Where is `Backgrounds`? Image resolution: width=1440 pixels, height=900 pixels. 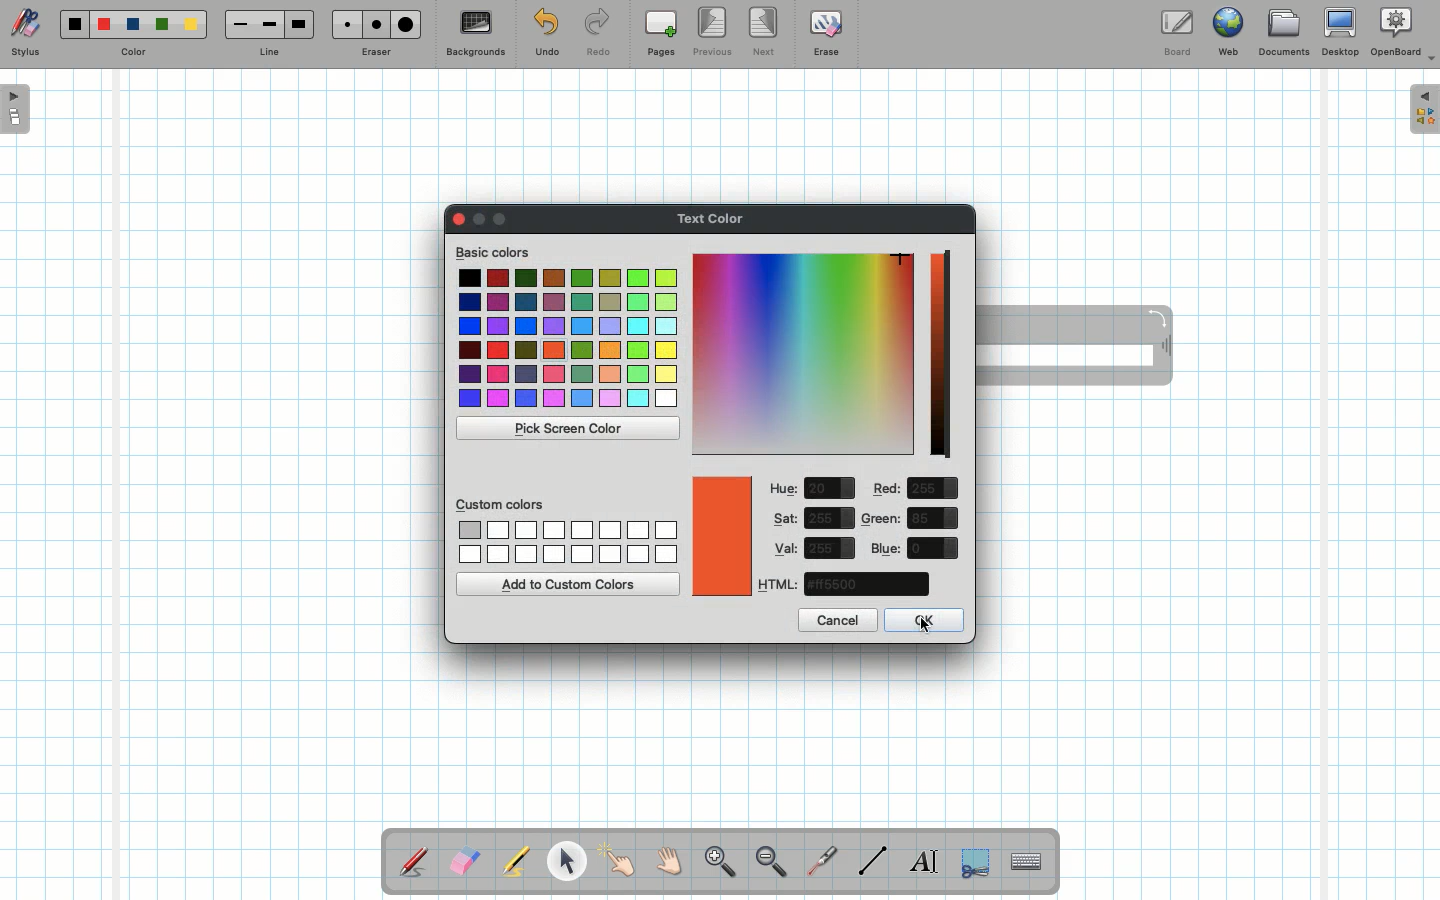 Backgrounds is located at coordinates (475, 34).